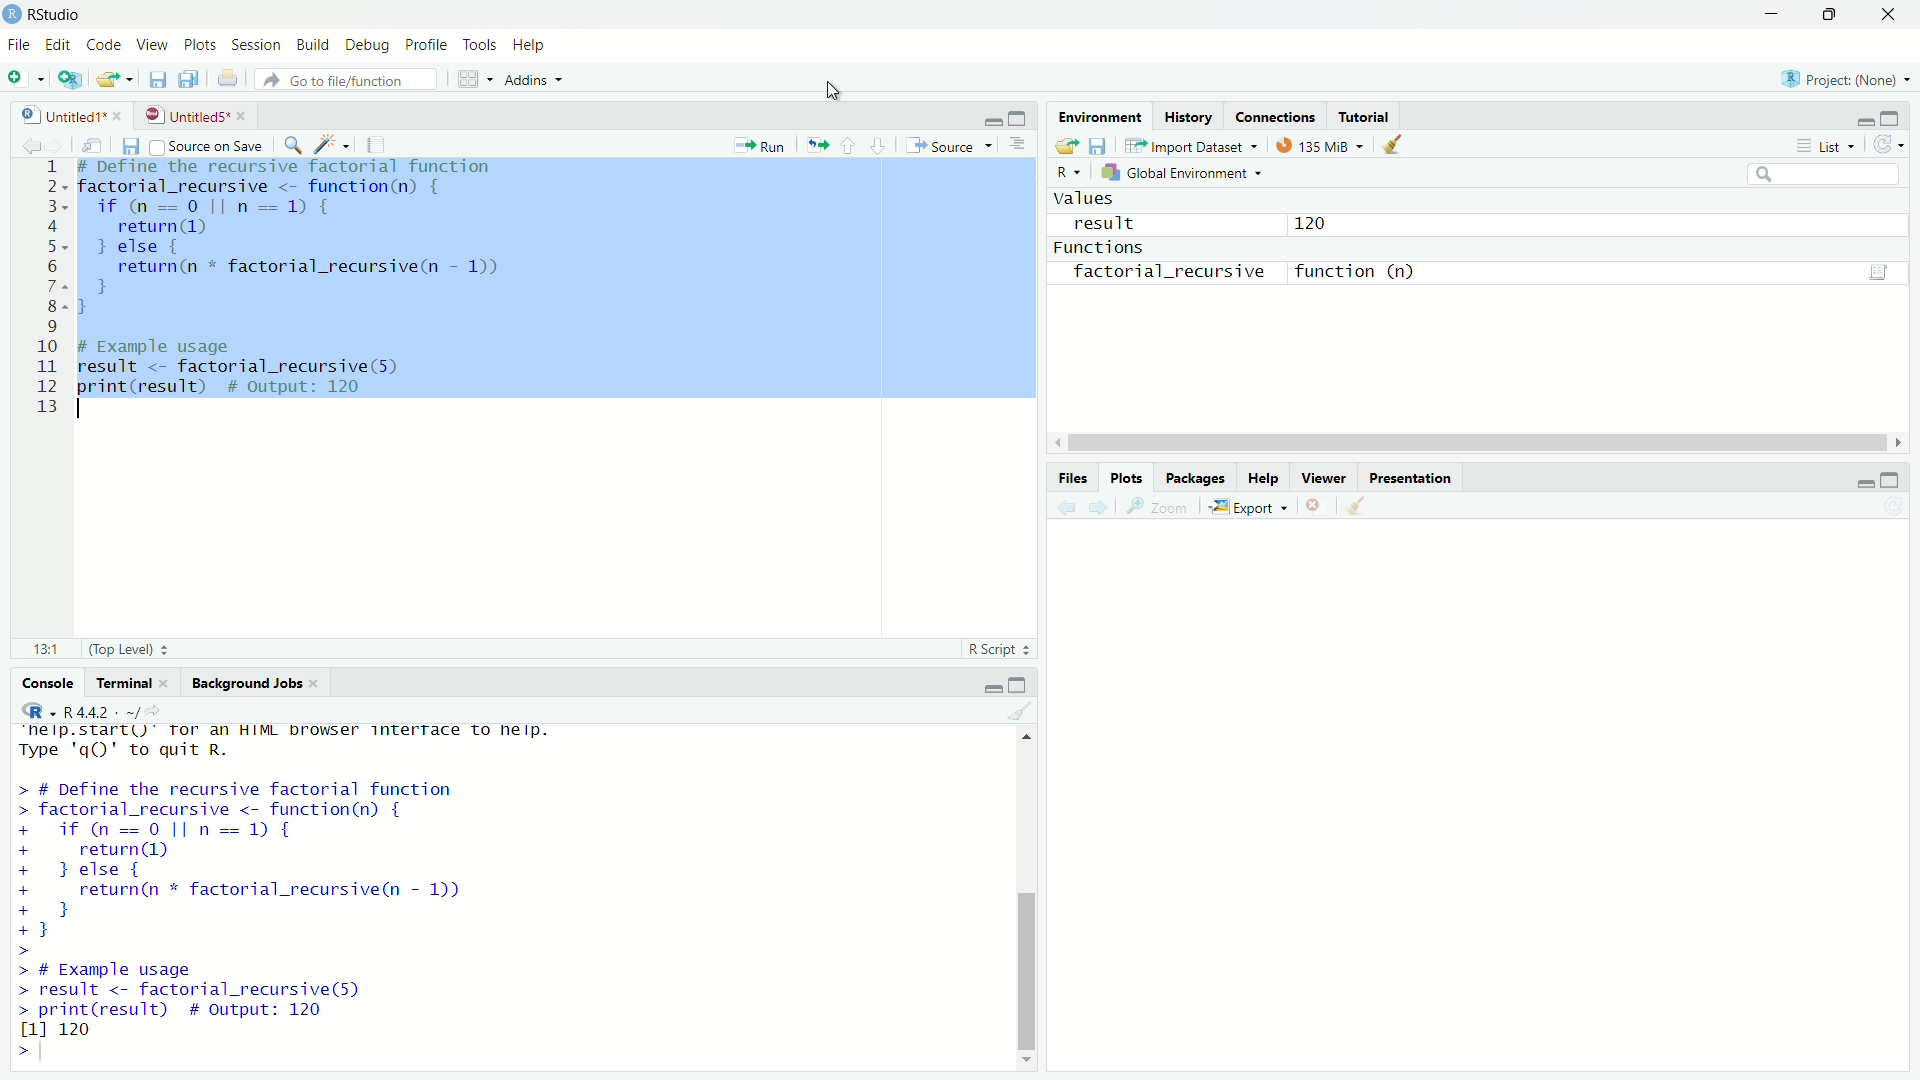  I want to click on Session, so click(254, 46).